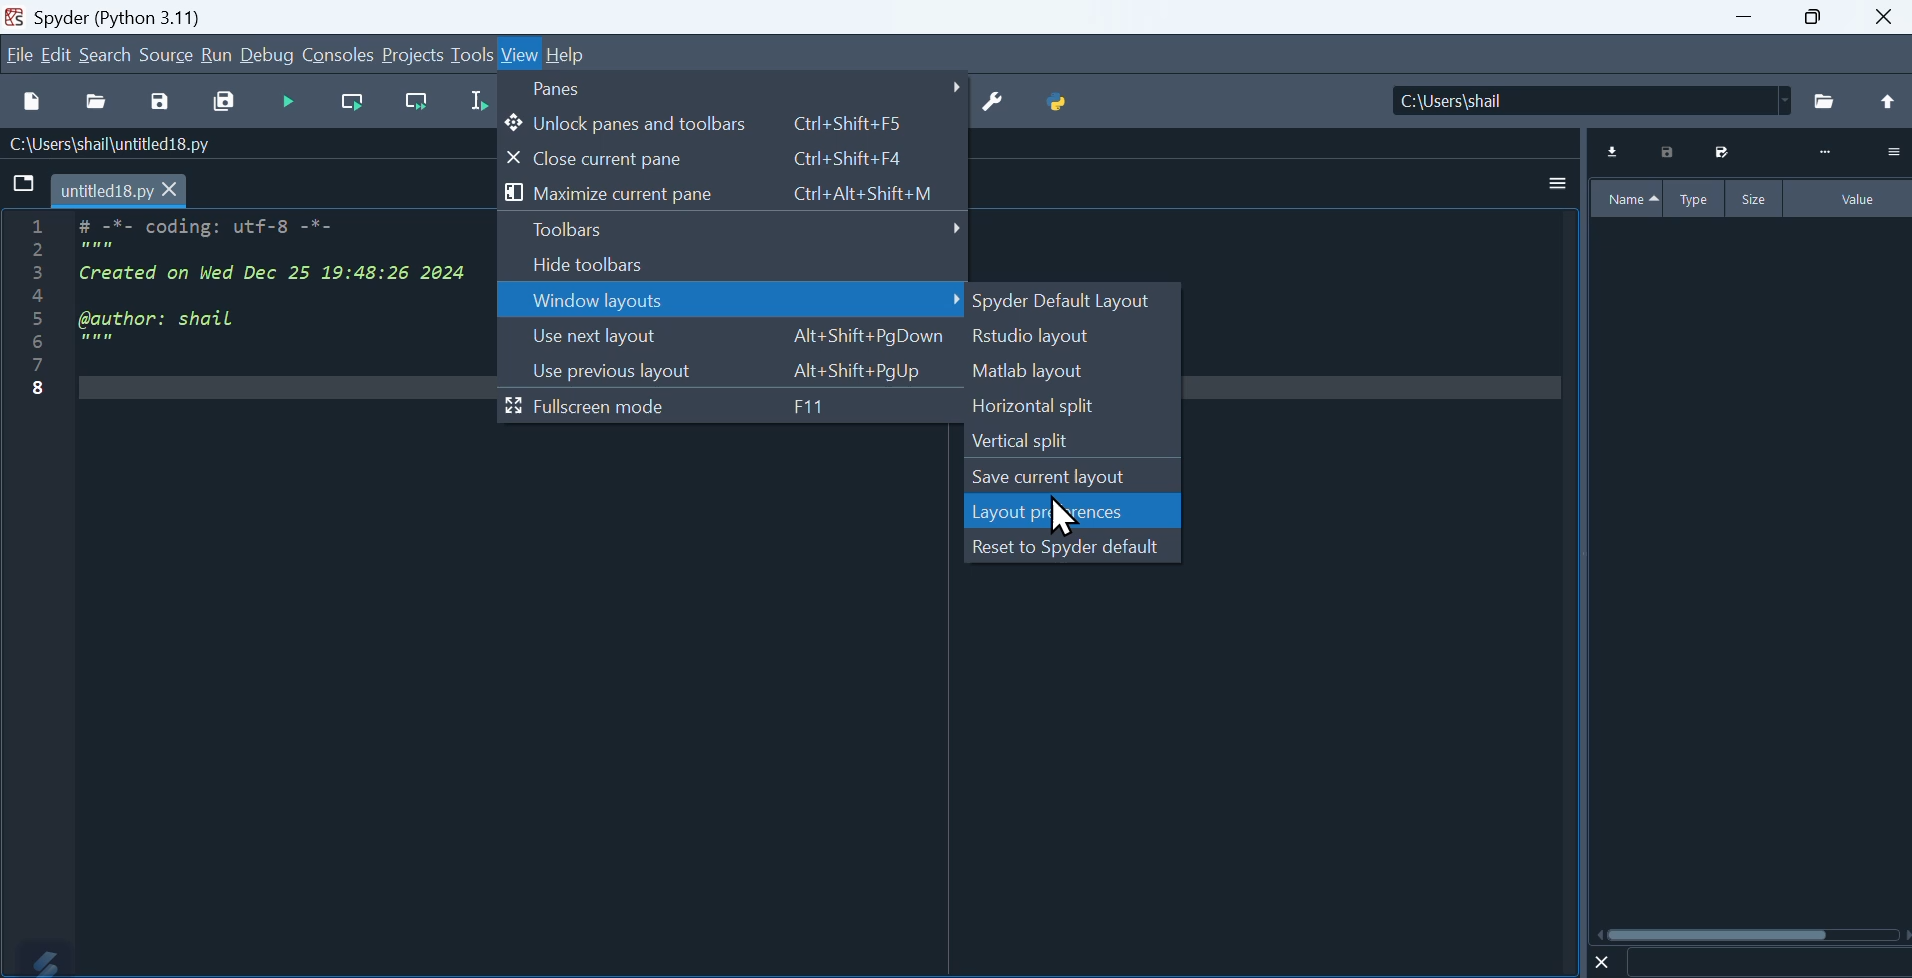  What do you see at coordinates (1073, 544) in the screenshot?
I see `Reset to spider default` at bounding box center [1073, 544].